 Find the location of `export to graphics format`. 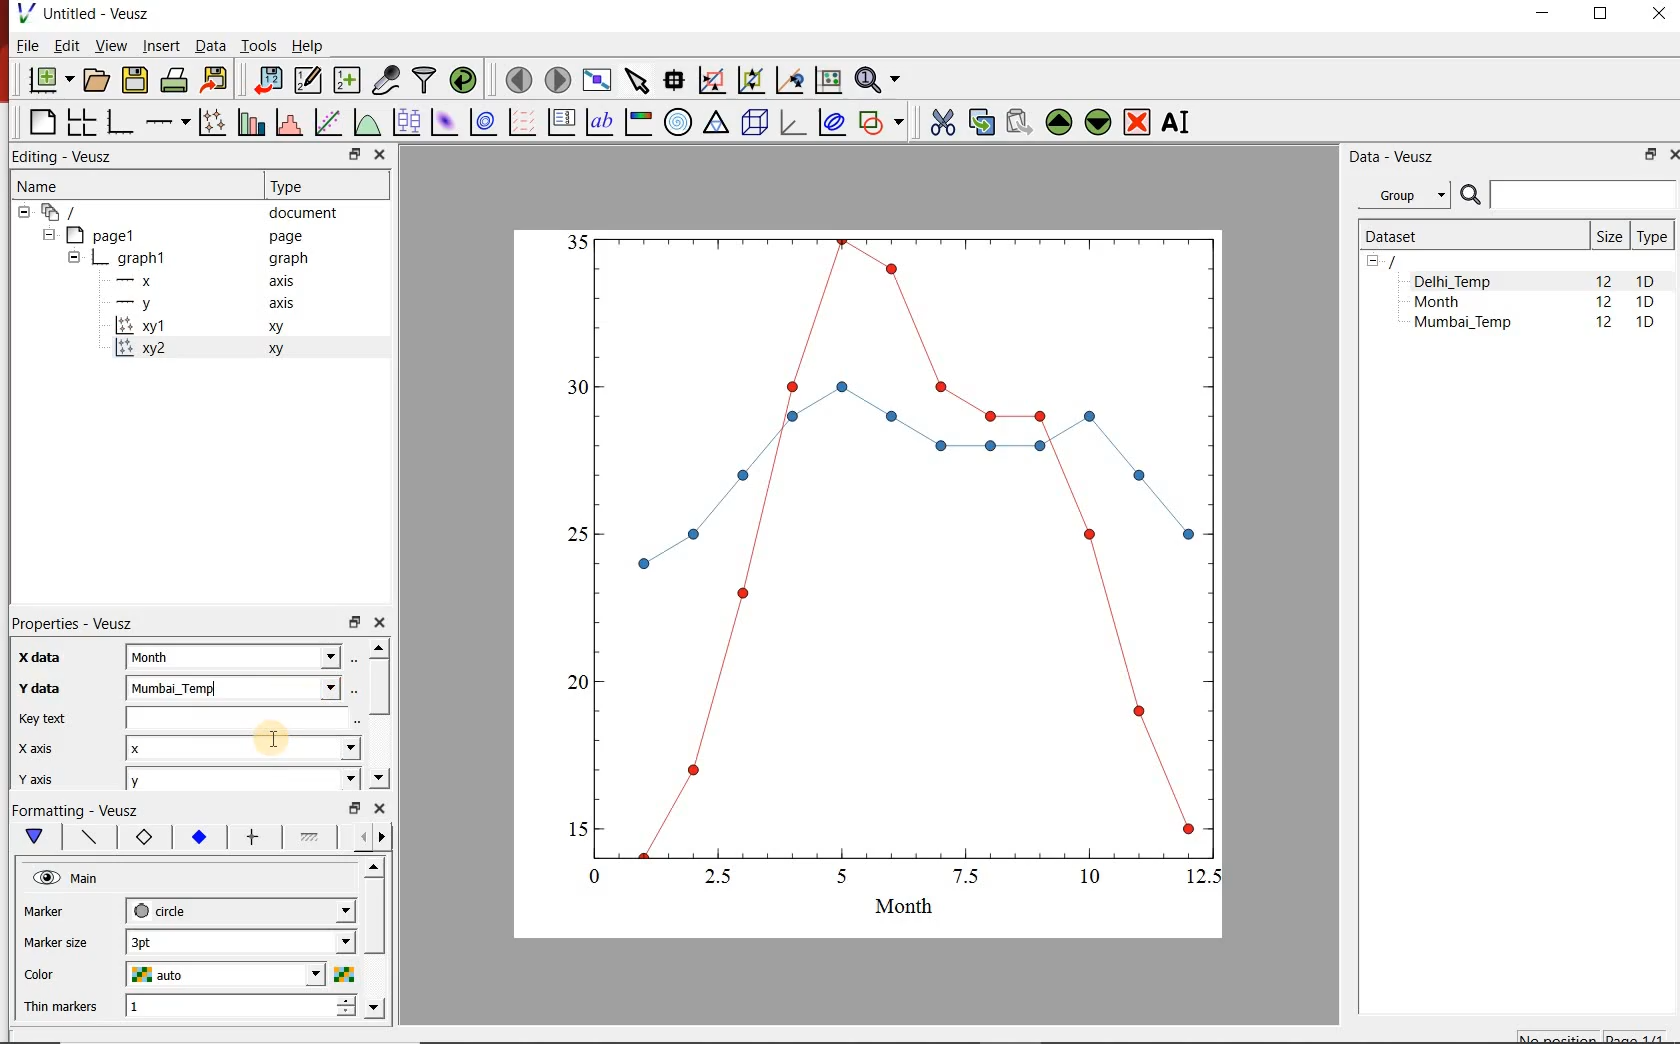

export to graphics format is located at coordinates (216, 80).